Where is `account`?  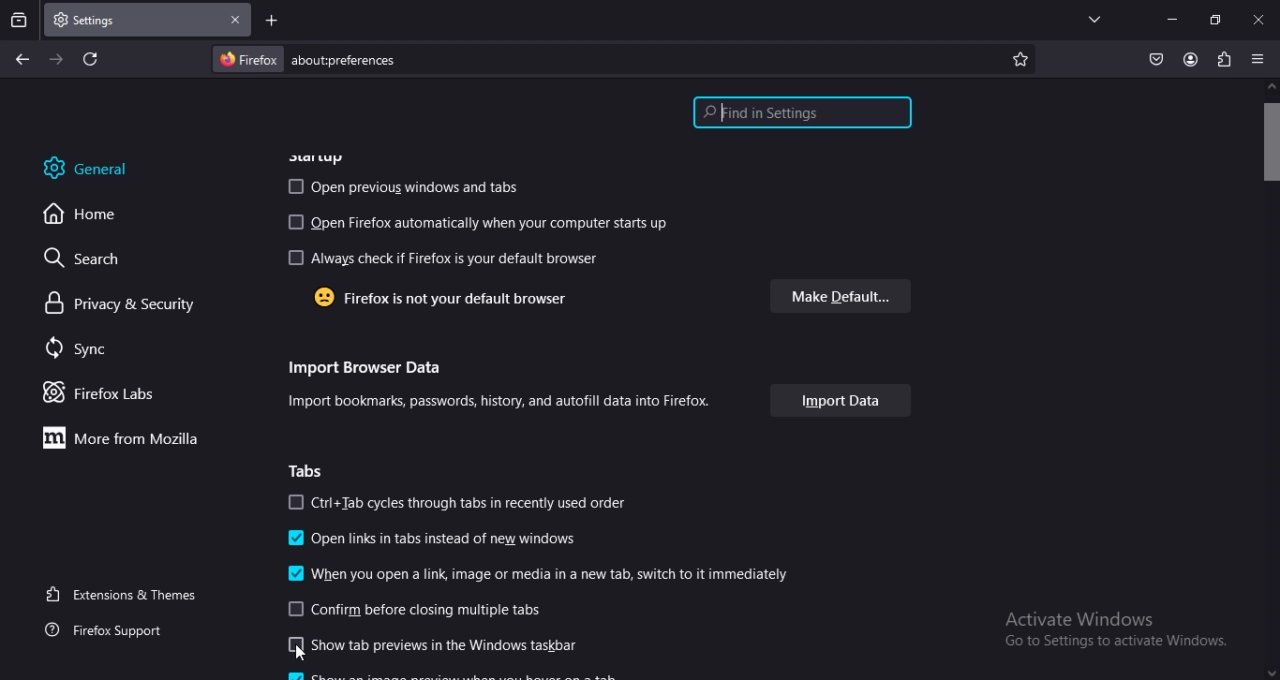
account is located at coordinates (1188, 59).